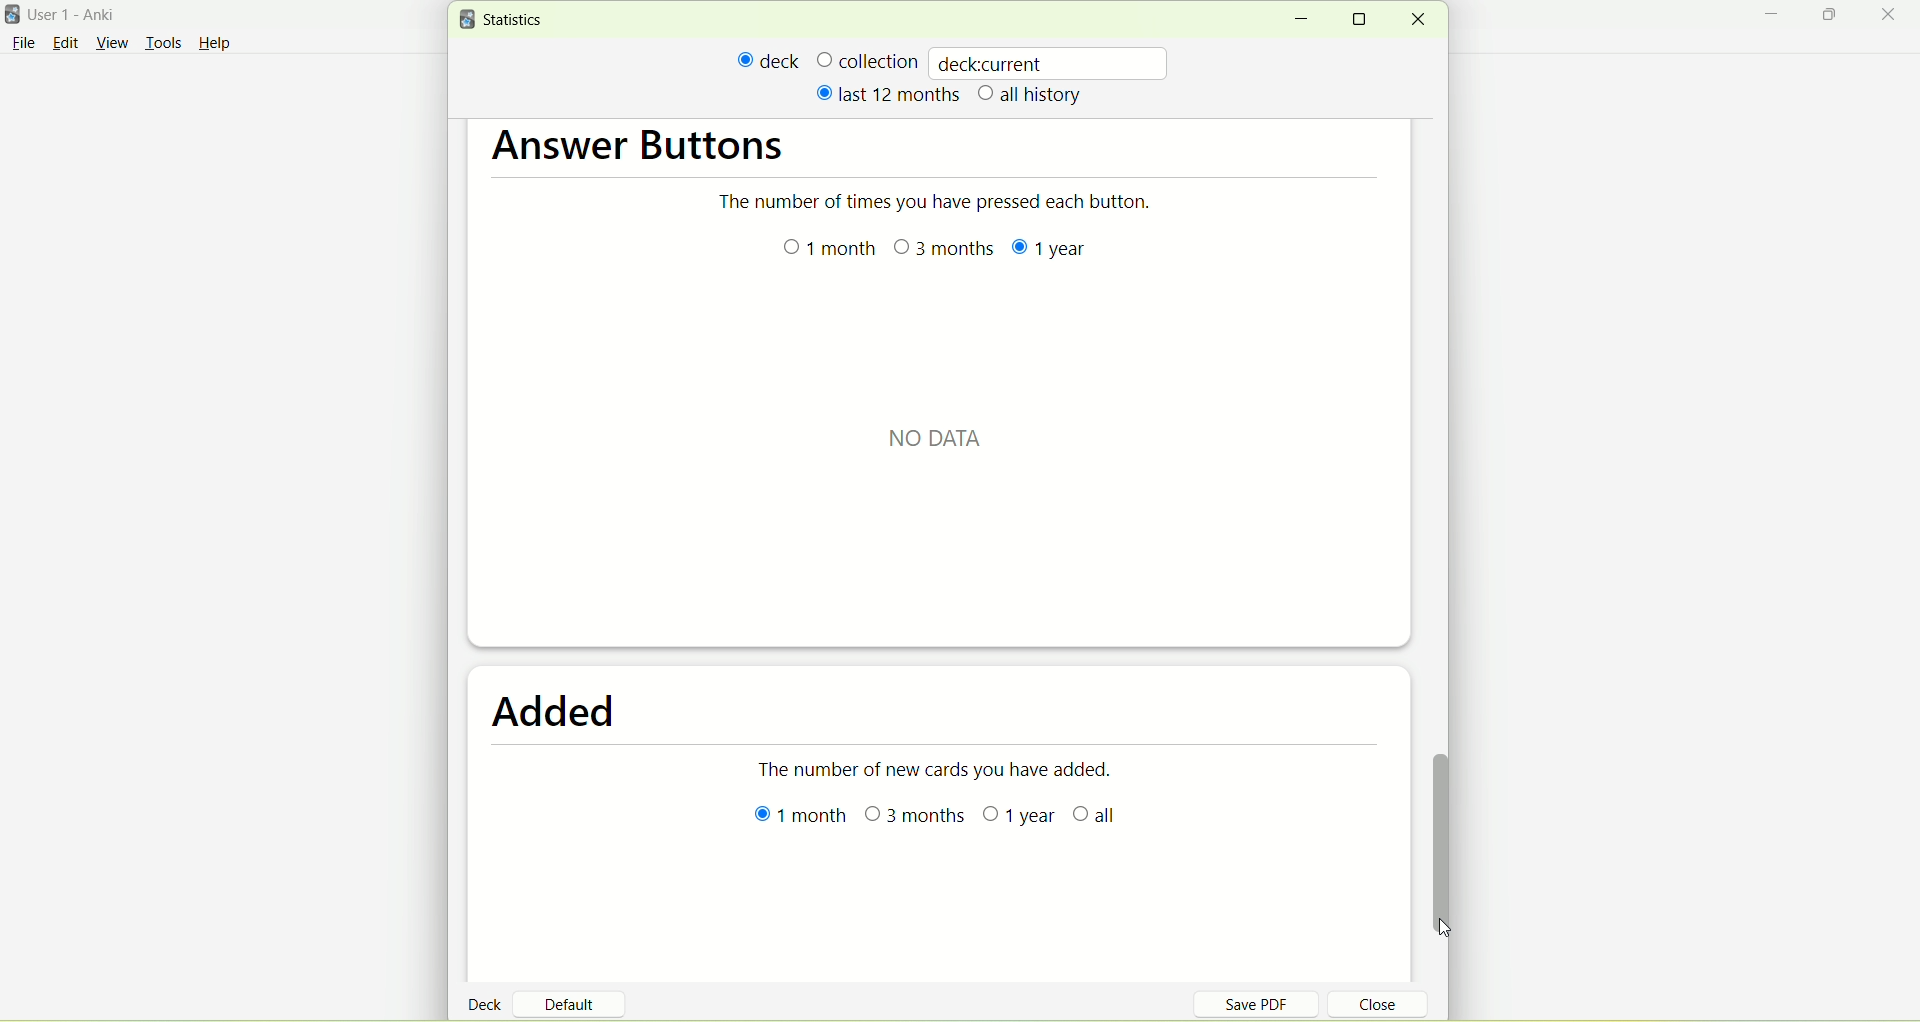 The height and width of the screenshot is (1022, 1920). I want to click on 3 months, so click(916, 821).